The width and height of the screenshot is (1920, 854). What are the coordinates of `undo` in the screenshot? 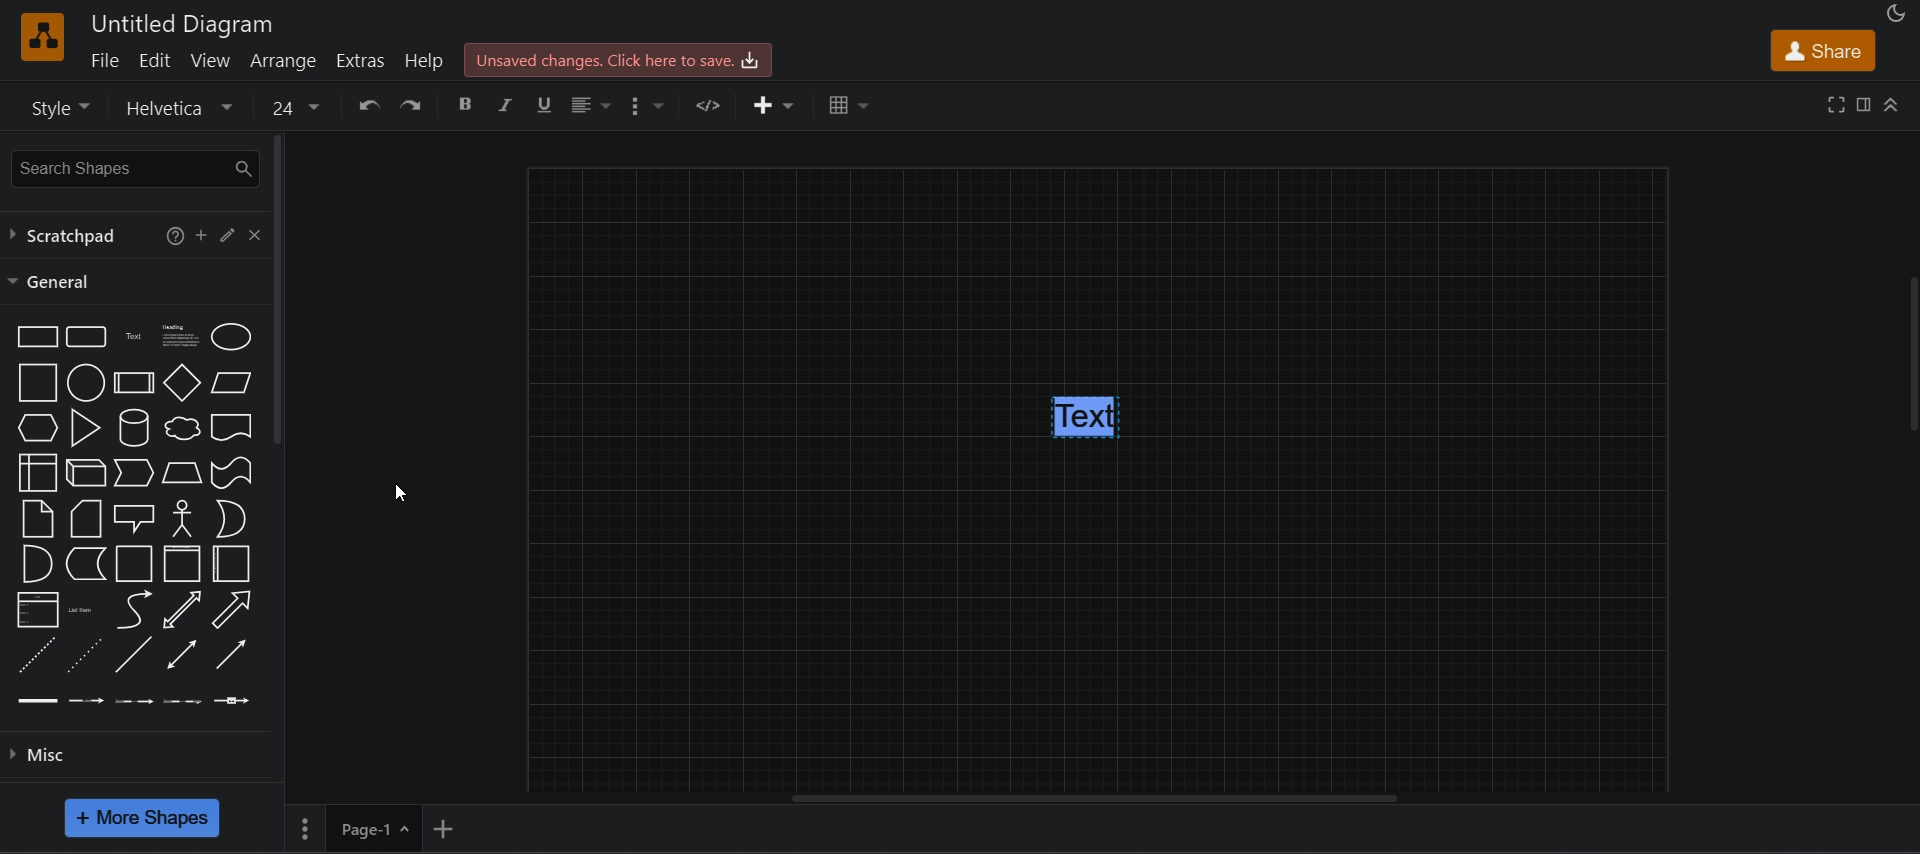 It's located at (369, 104).